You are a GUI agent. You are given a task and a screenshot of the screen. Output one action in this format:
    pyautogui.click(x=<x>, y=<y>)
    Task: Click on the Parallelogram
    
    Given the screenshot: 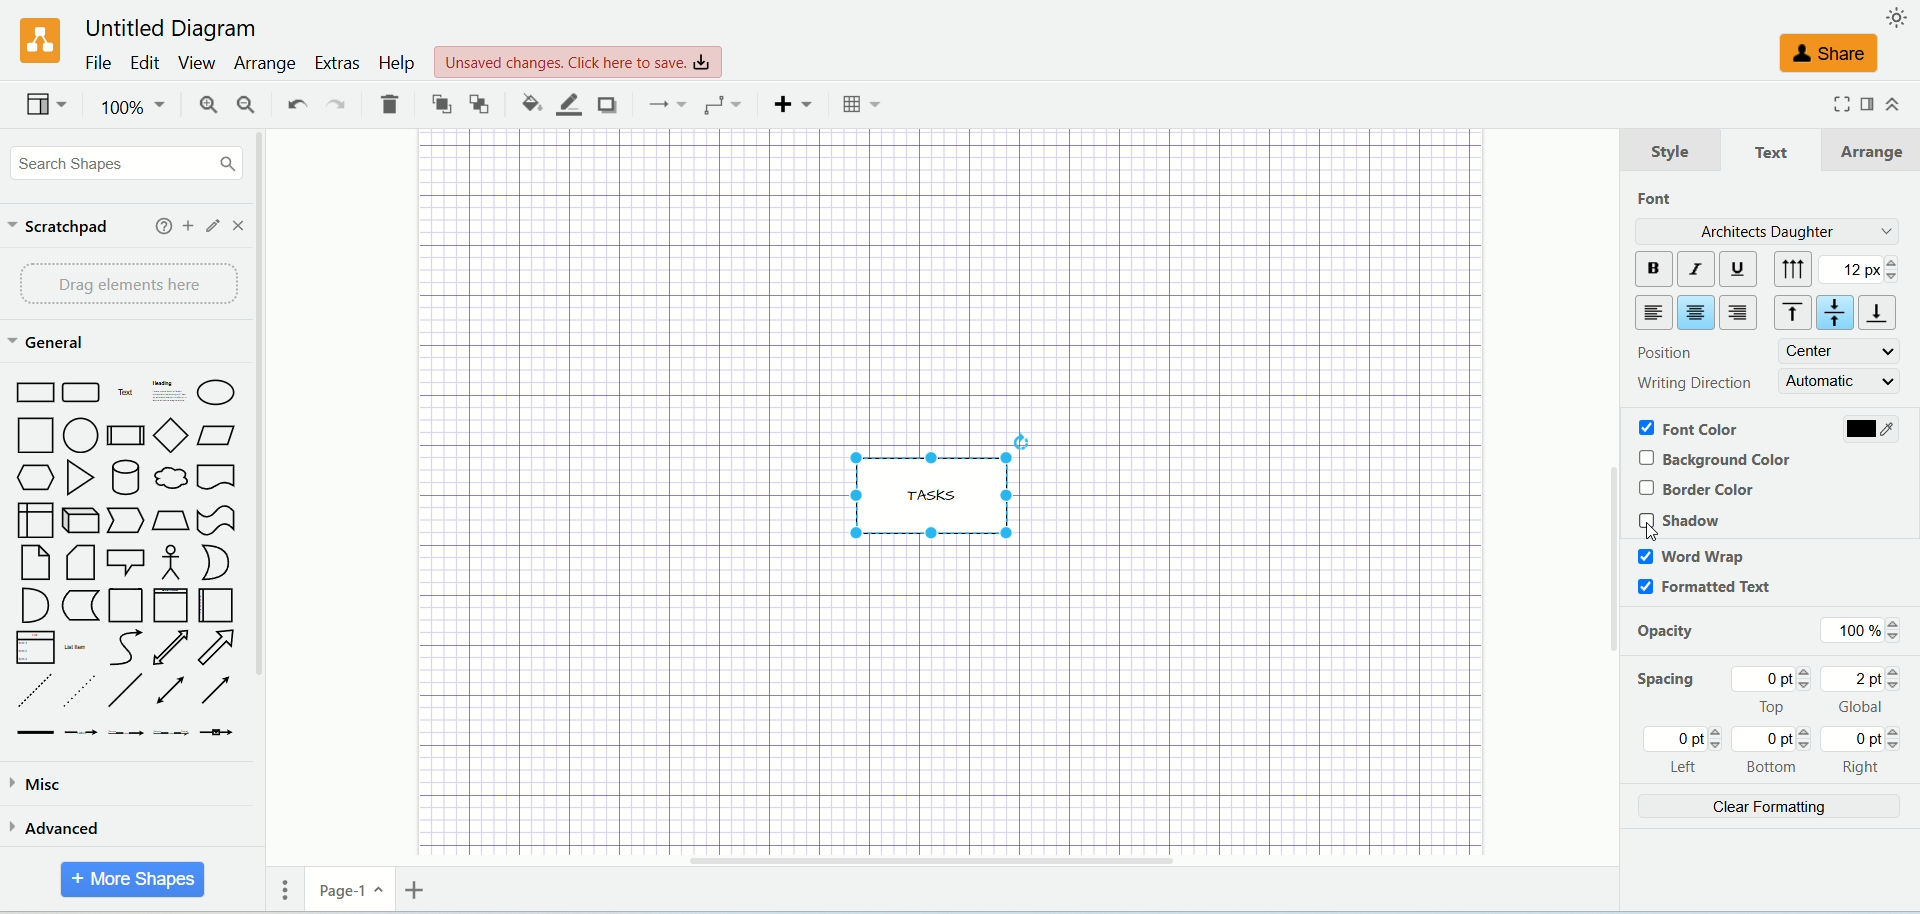 What is the action you would take?
    pyautogui.click(x=218, y=436)
    